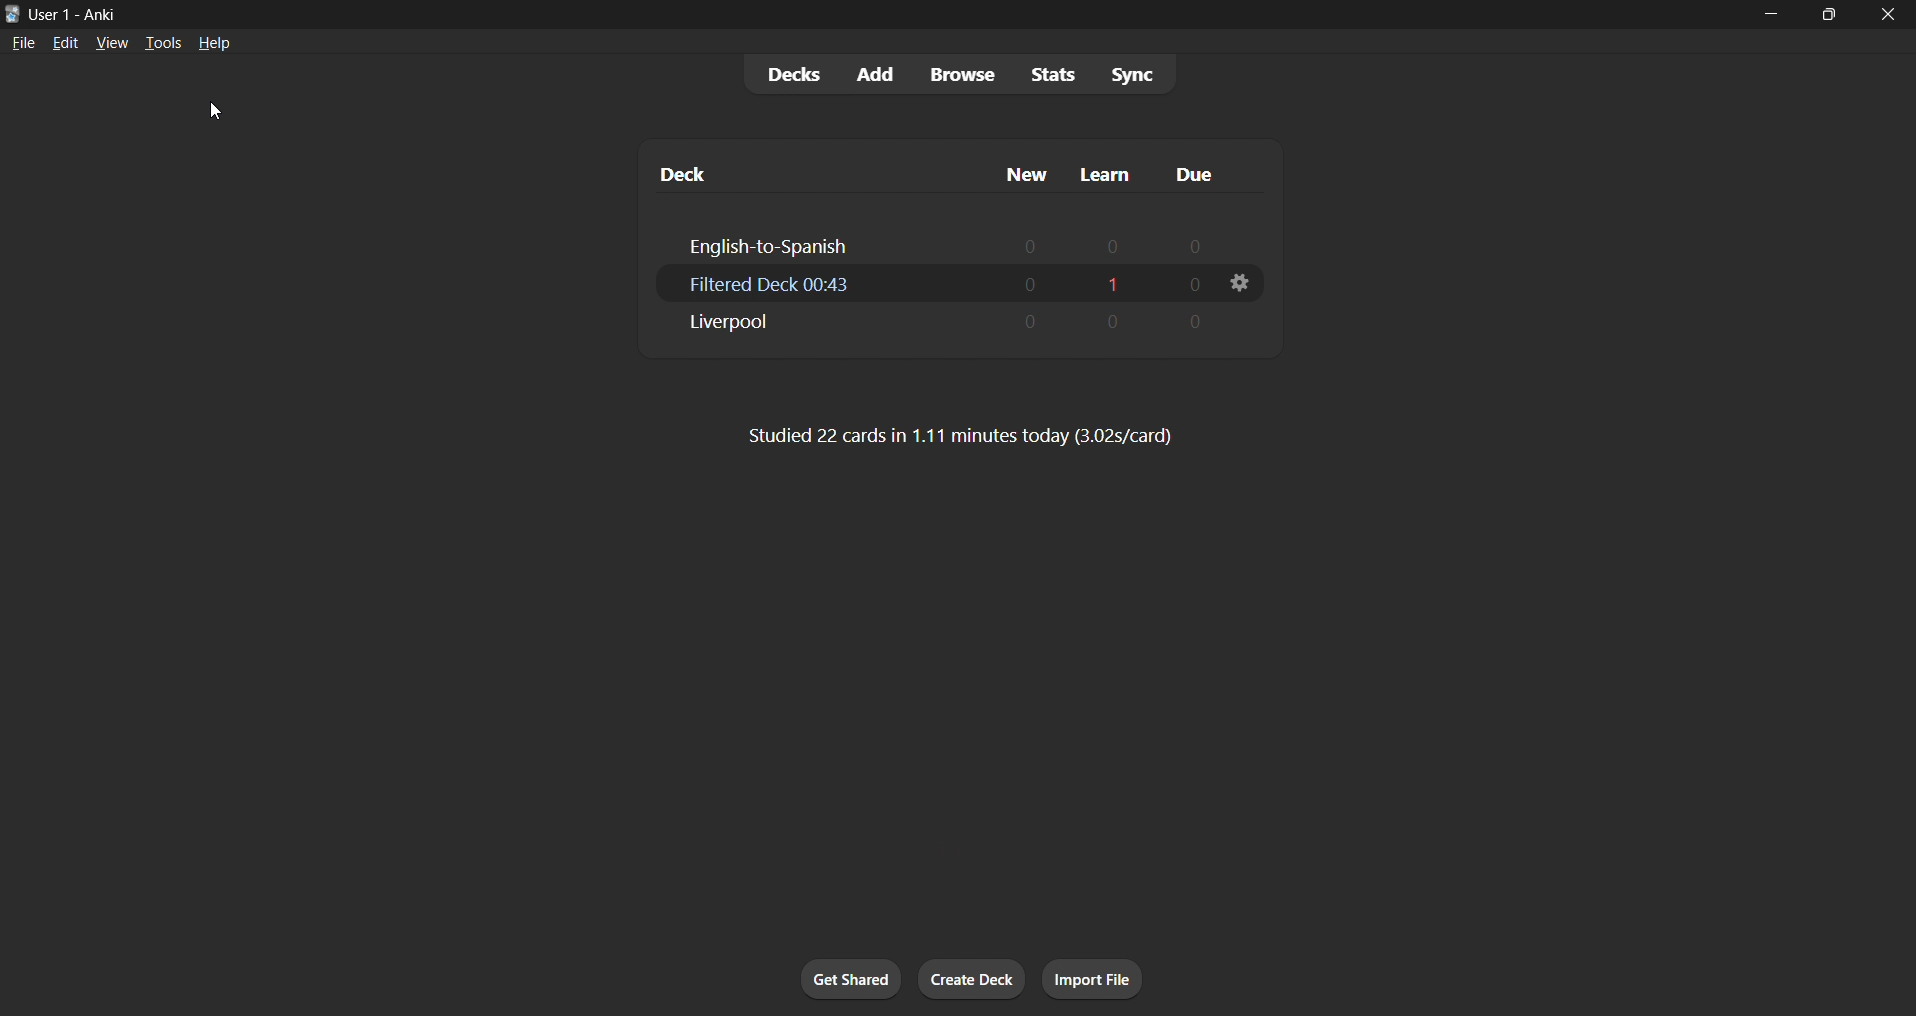 This screenshot has width=1916, height=1016. What do you see at coordinates (1092, 979) in the screenshot?
I see `import file` at bounding box center [1092, 979].